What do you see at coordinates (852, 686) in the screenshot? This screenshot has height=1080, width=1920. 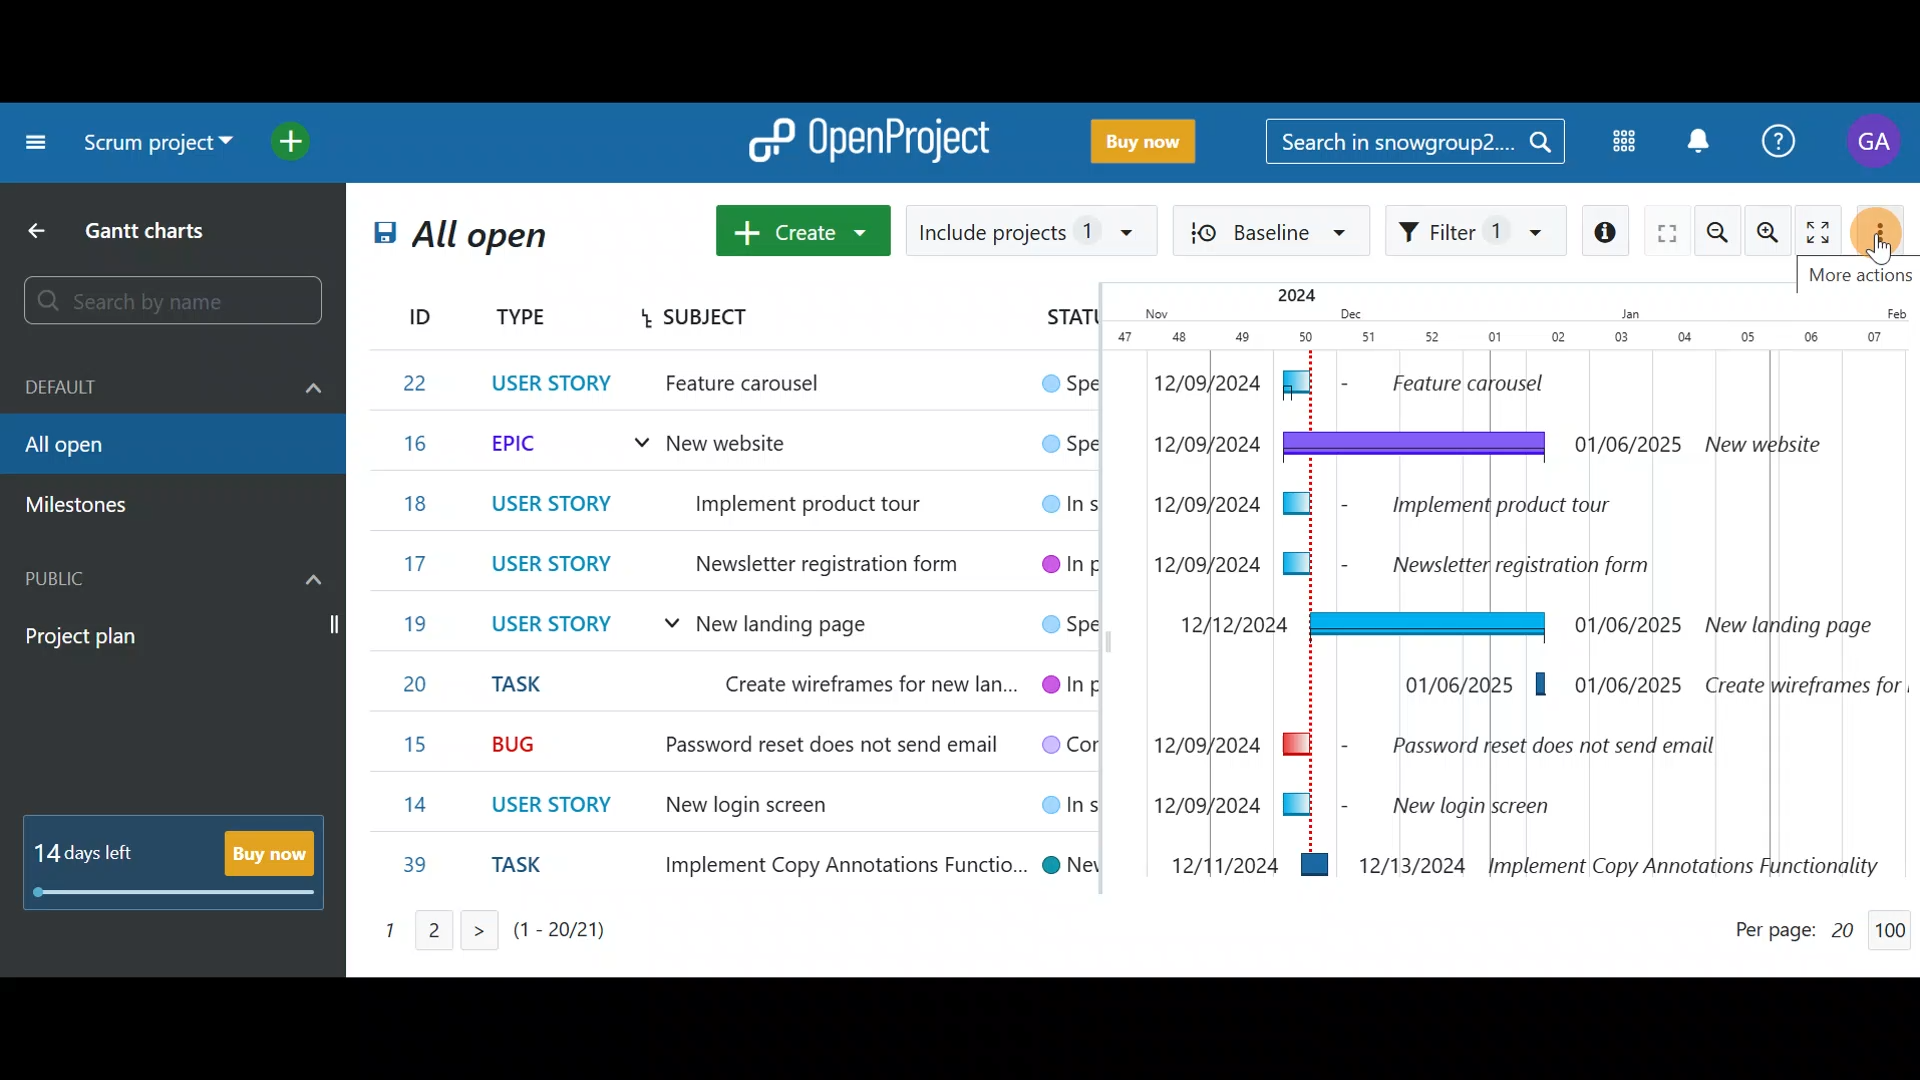 I see `Create wireframes for new lan.` at bounding box center [852, 686].